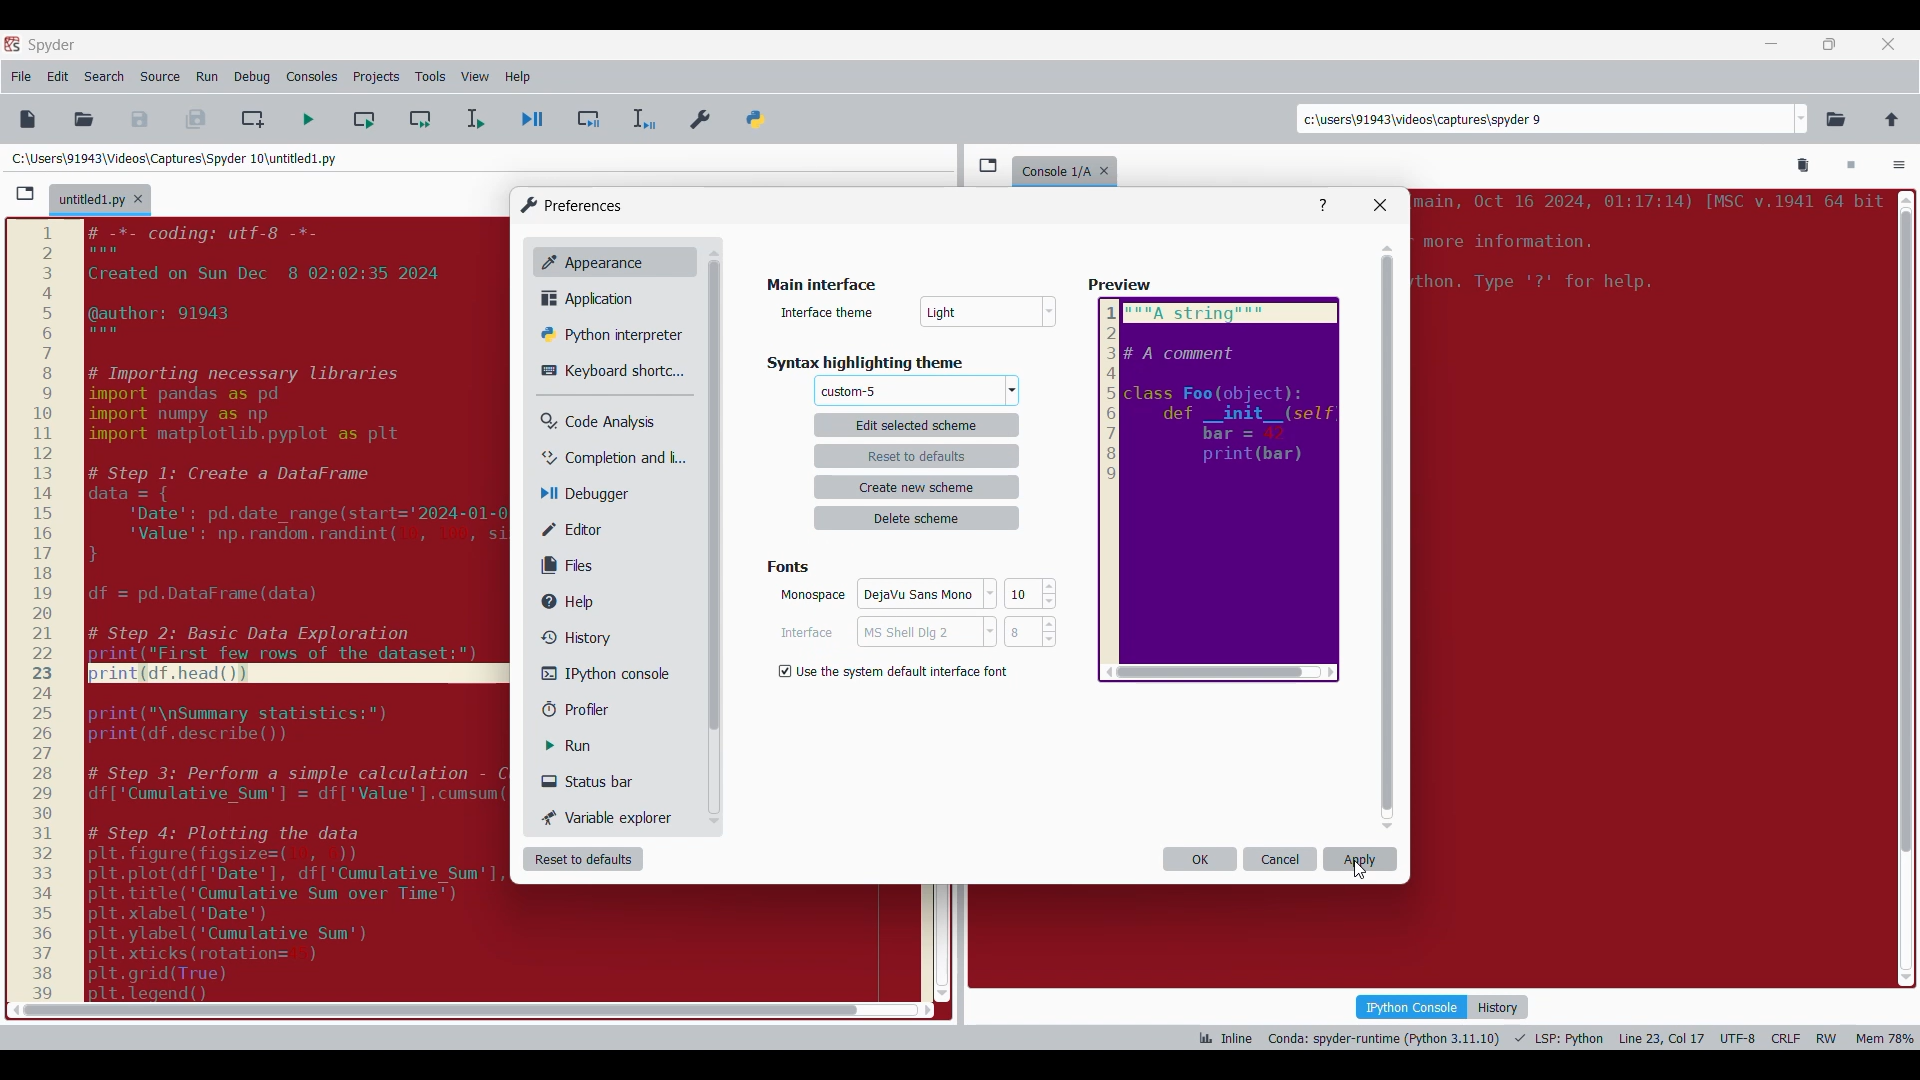 This screenshot has width=1920, height=1080. I want to click on edit selected scheme, so click(916, 424).